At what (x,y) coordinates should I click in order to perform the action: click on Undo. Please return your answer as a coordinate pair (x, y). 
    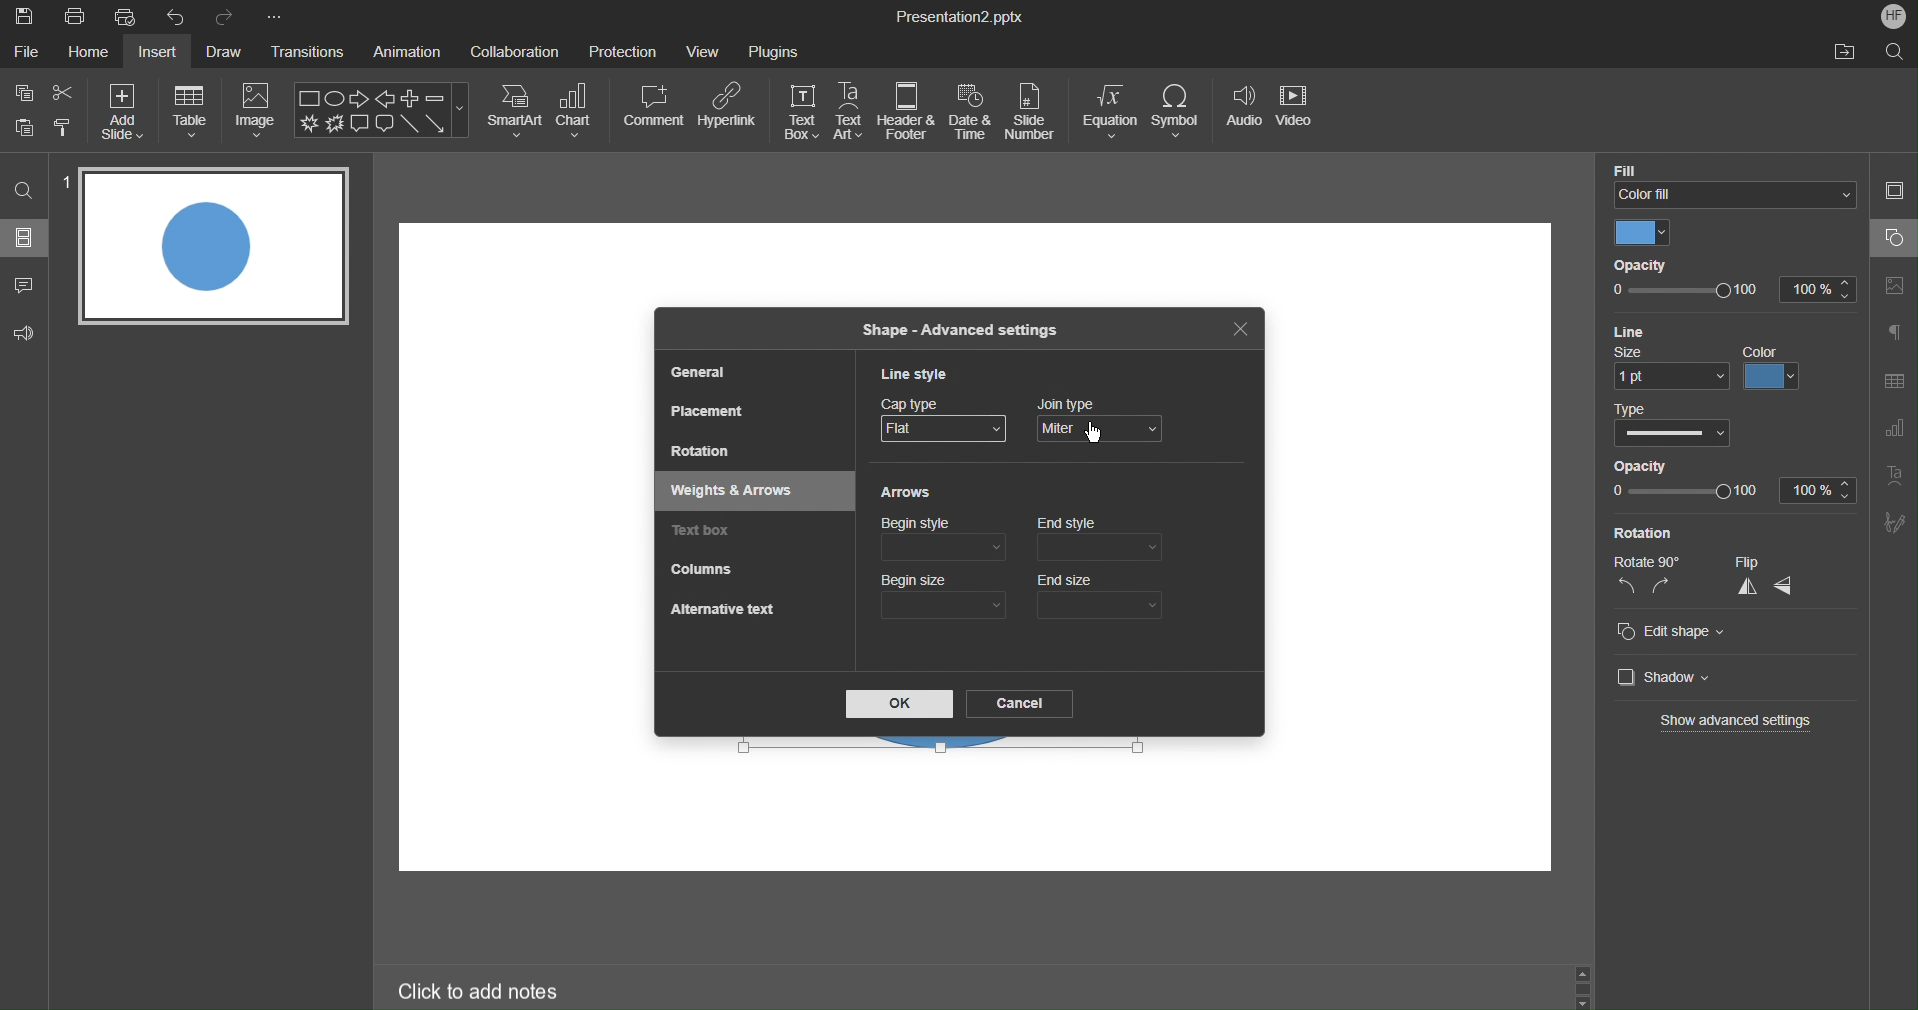
    Looking at the image, I should click on (180, 17).